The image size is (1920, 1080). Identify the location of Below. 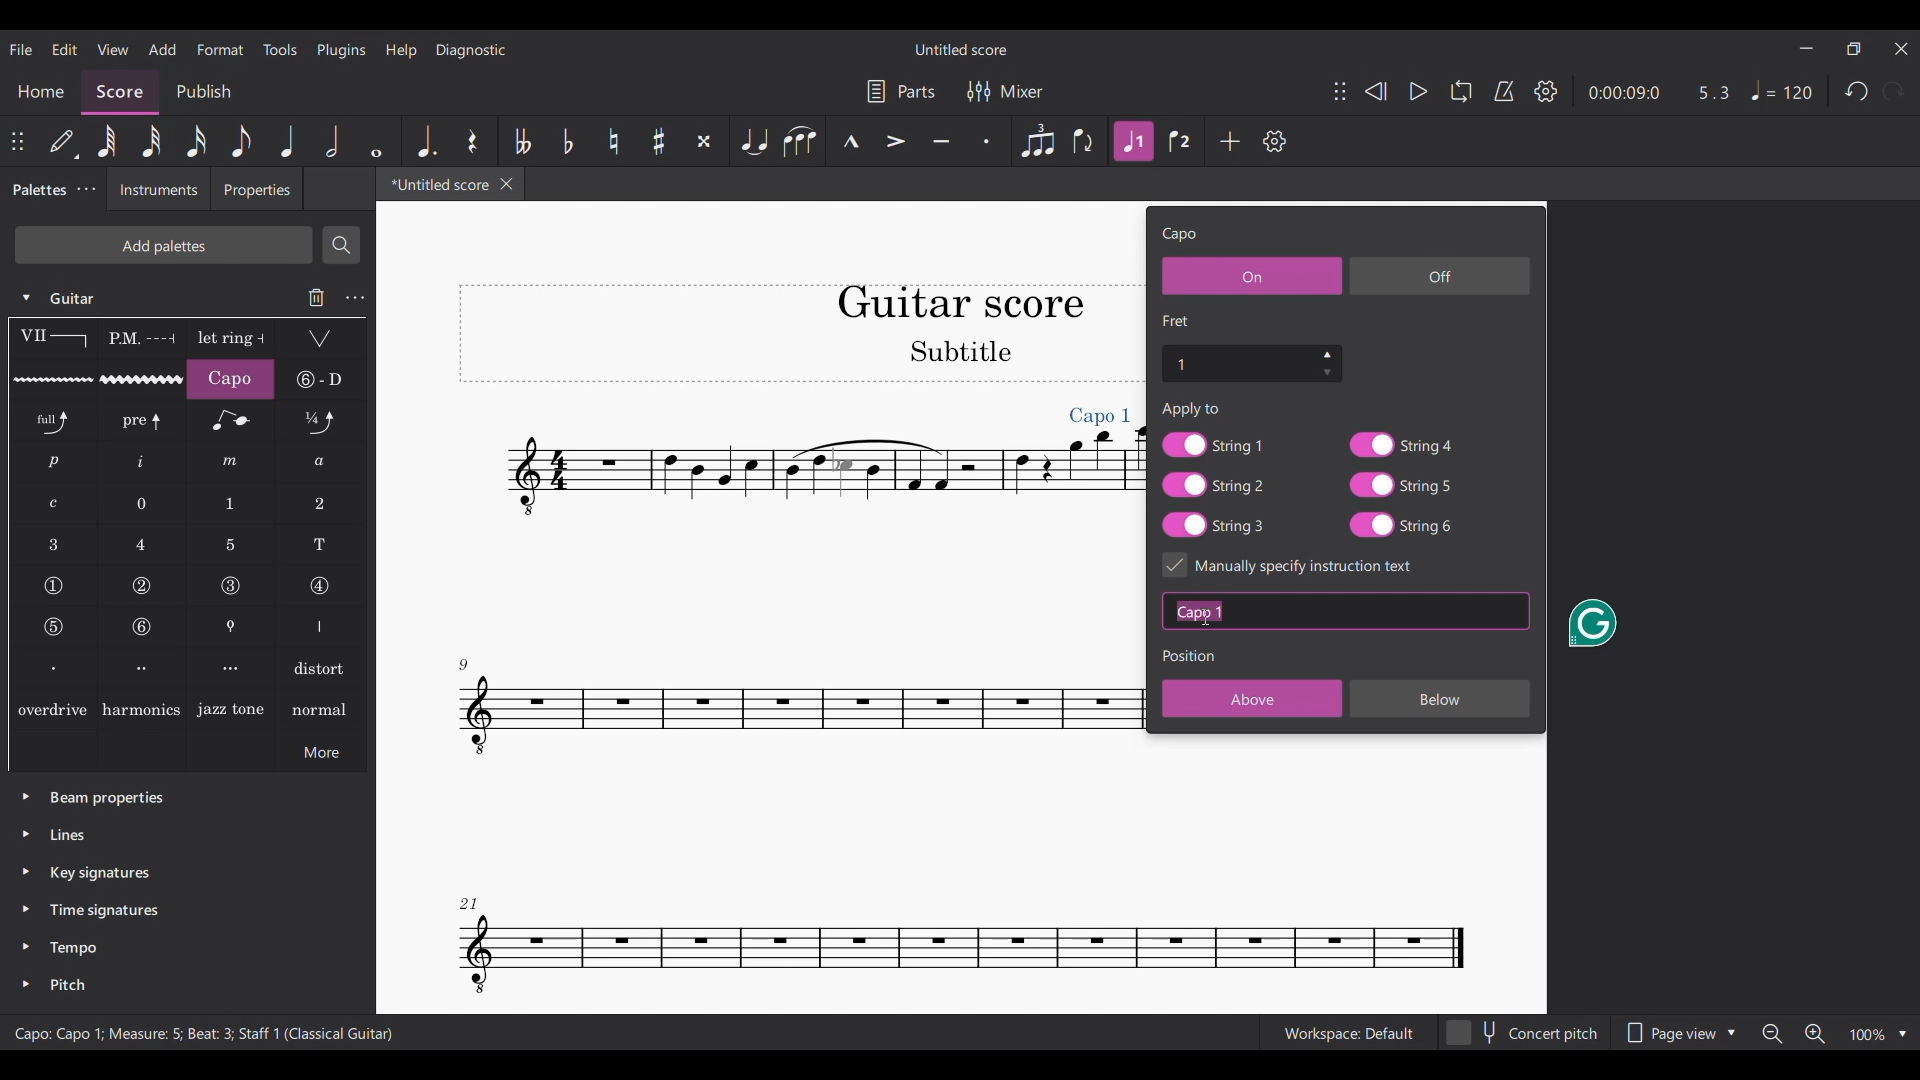
(1441, 697).